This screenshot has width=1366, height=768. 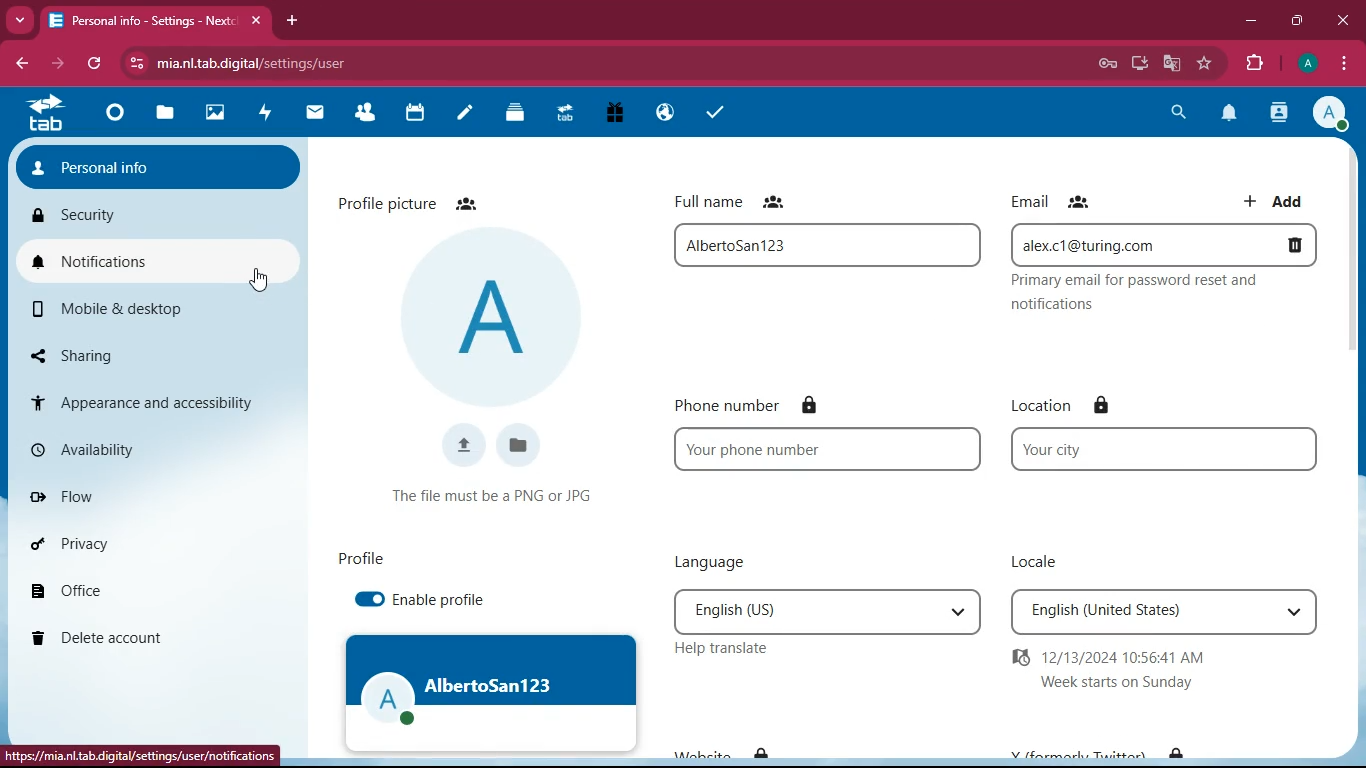 I want to click on home, so click(x=44, y=112).